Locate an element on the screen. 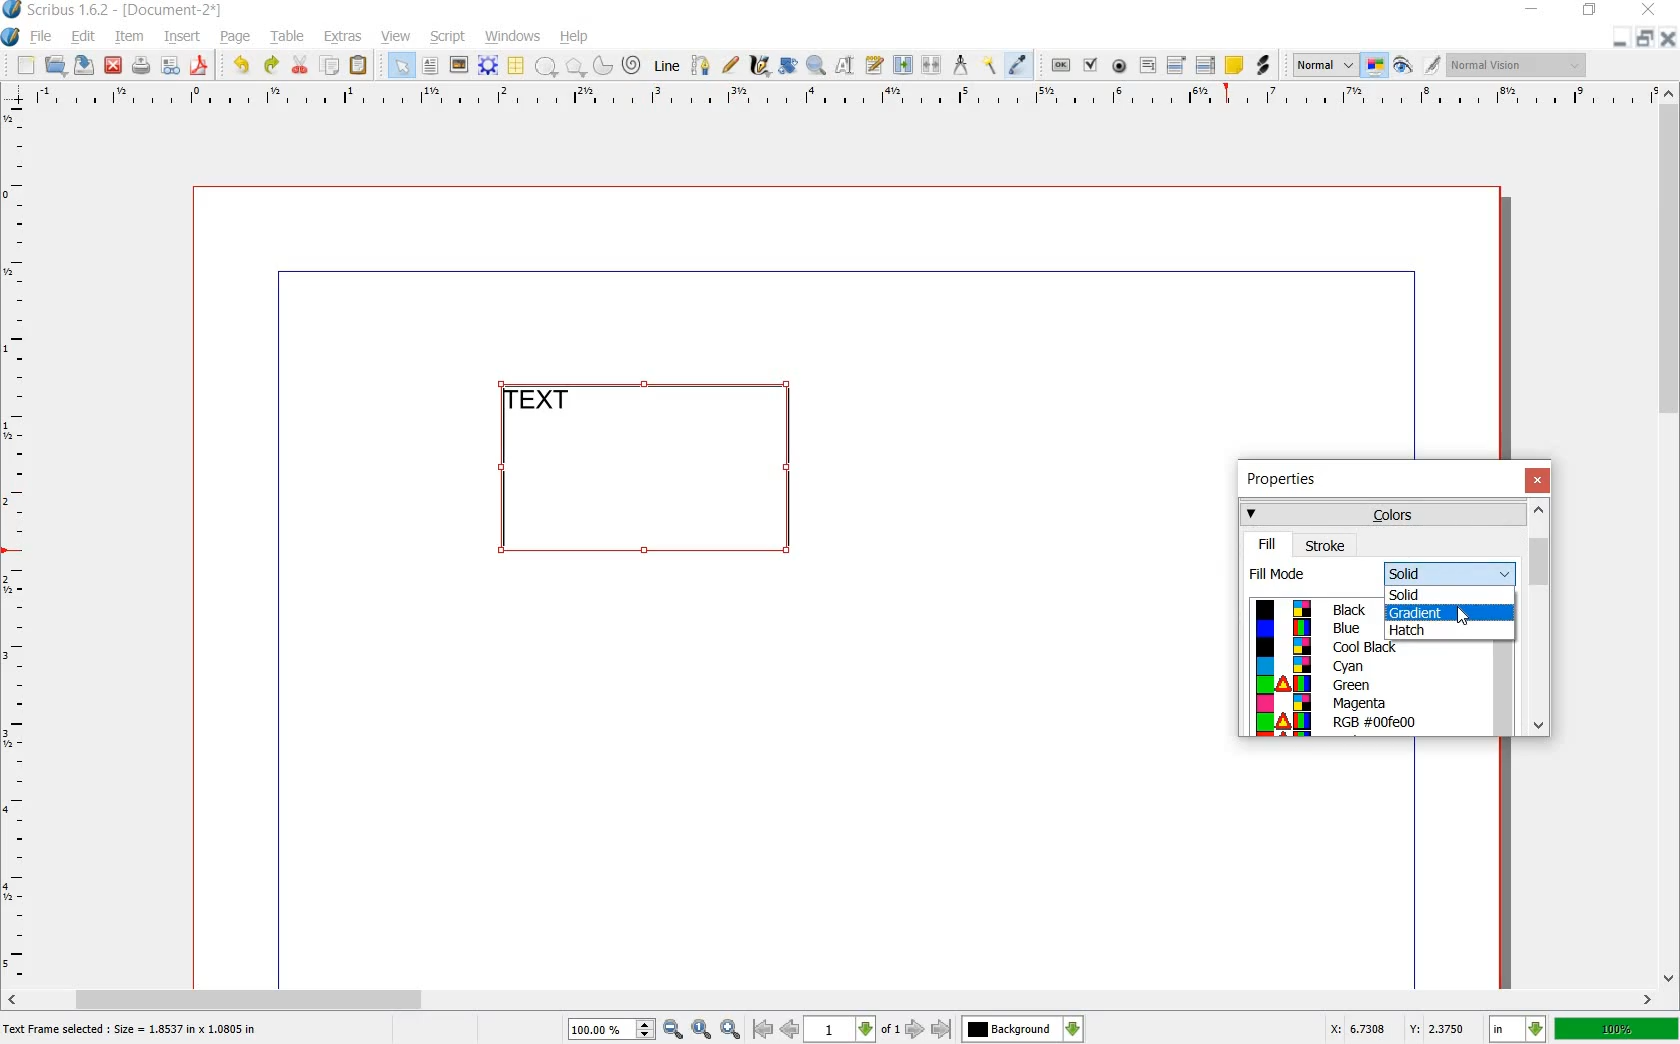 The width and height of the screenshot is (1680, 1044). ruler is located at coordinates (837, 97).